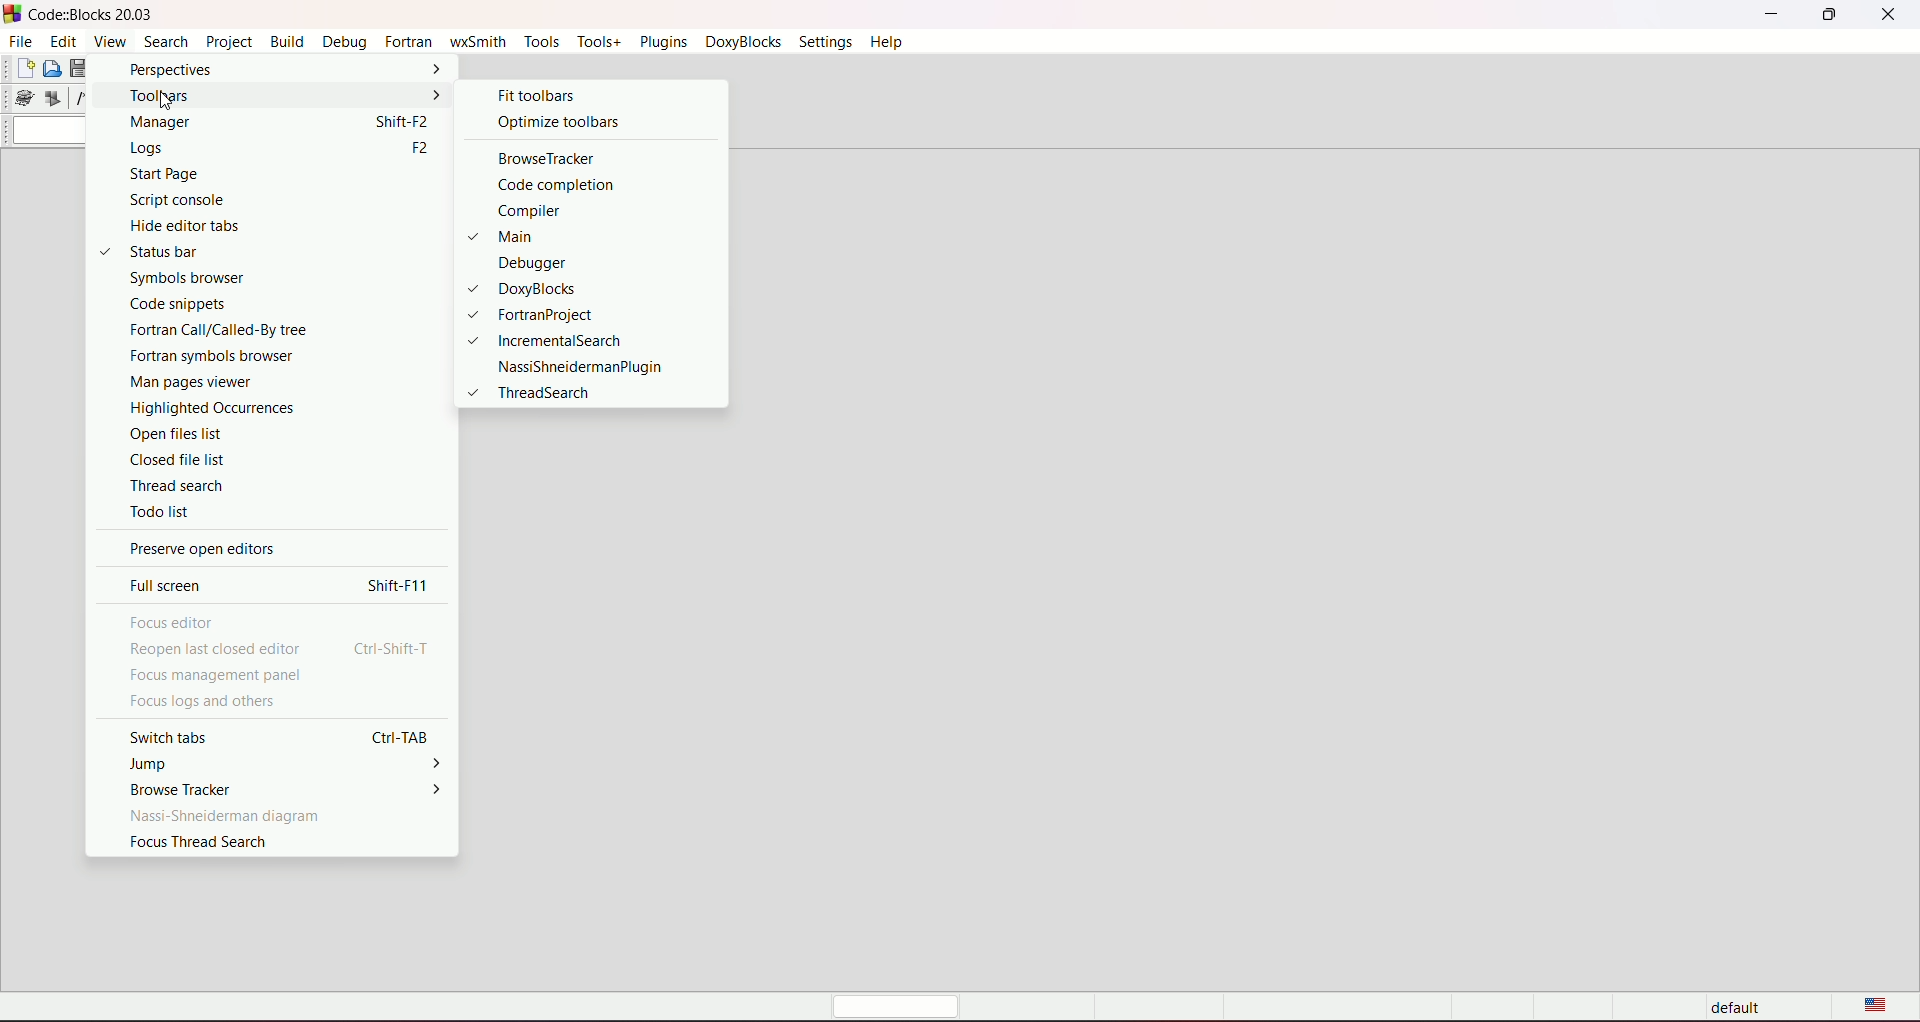  I want to click on browse tracker, so click(544, 160).